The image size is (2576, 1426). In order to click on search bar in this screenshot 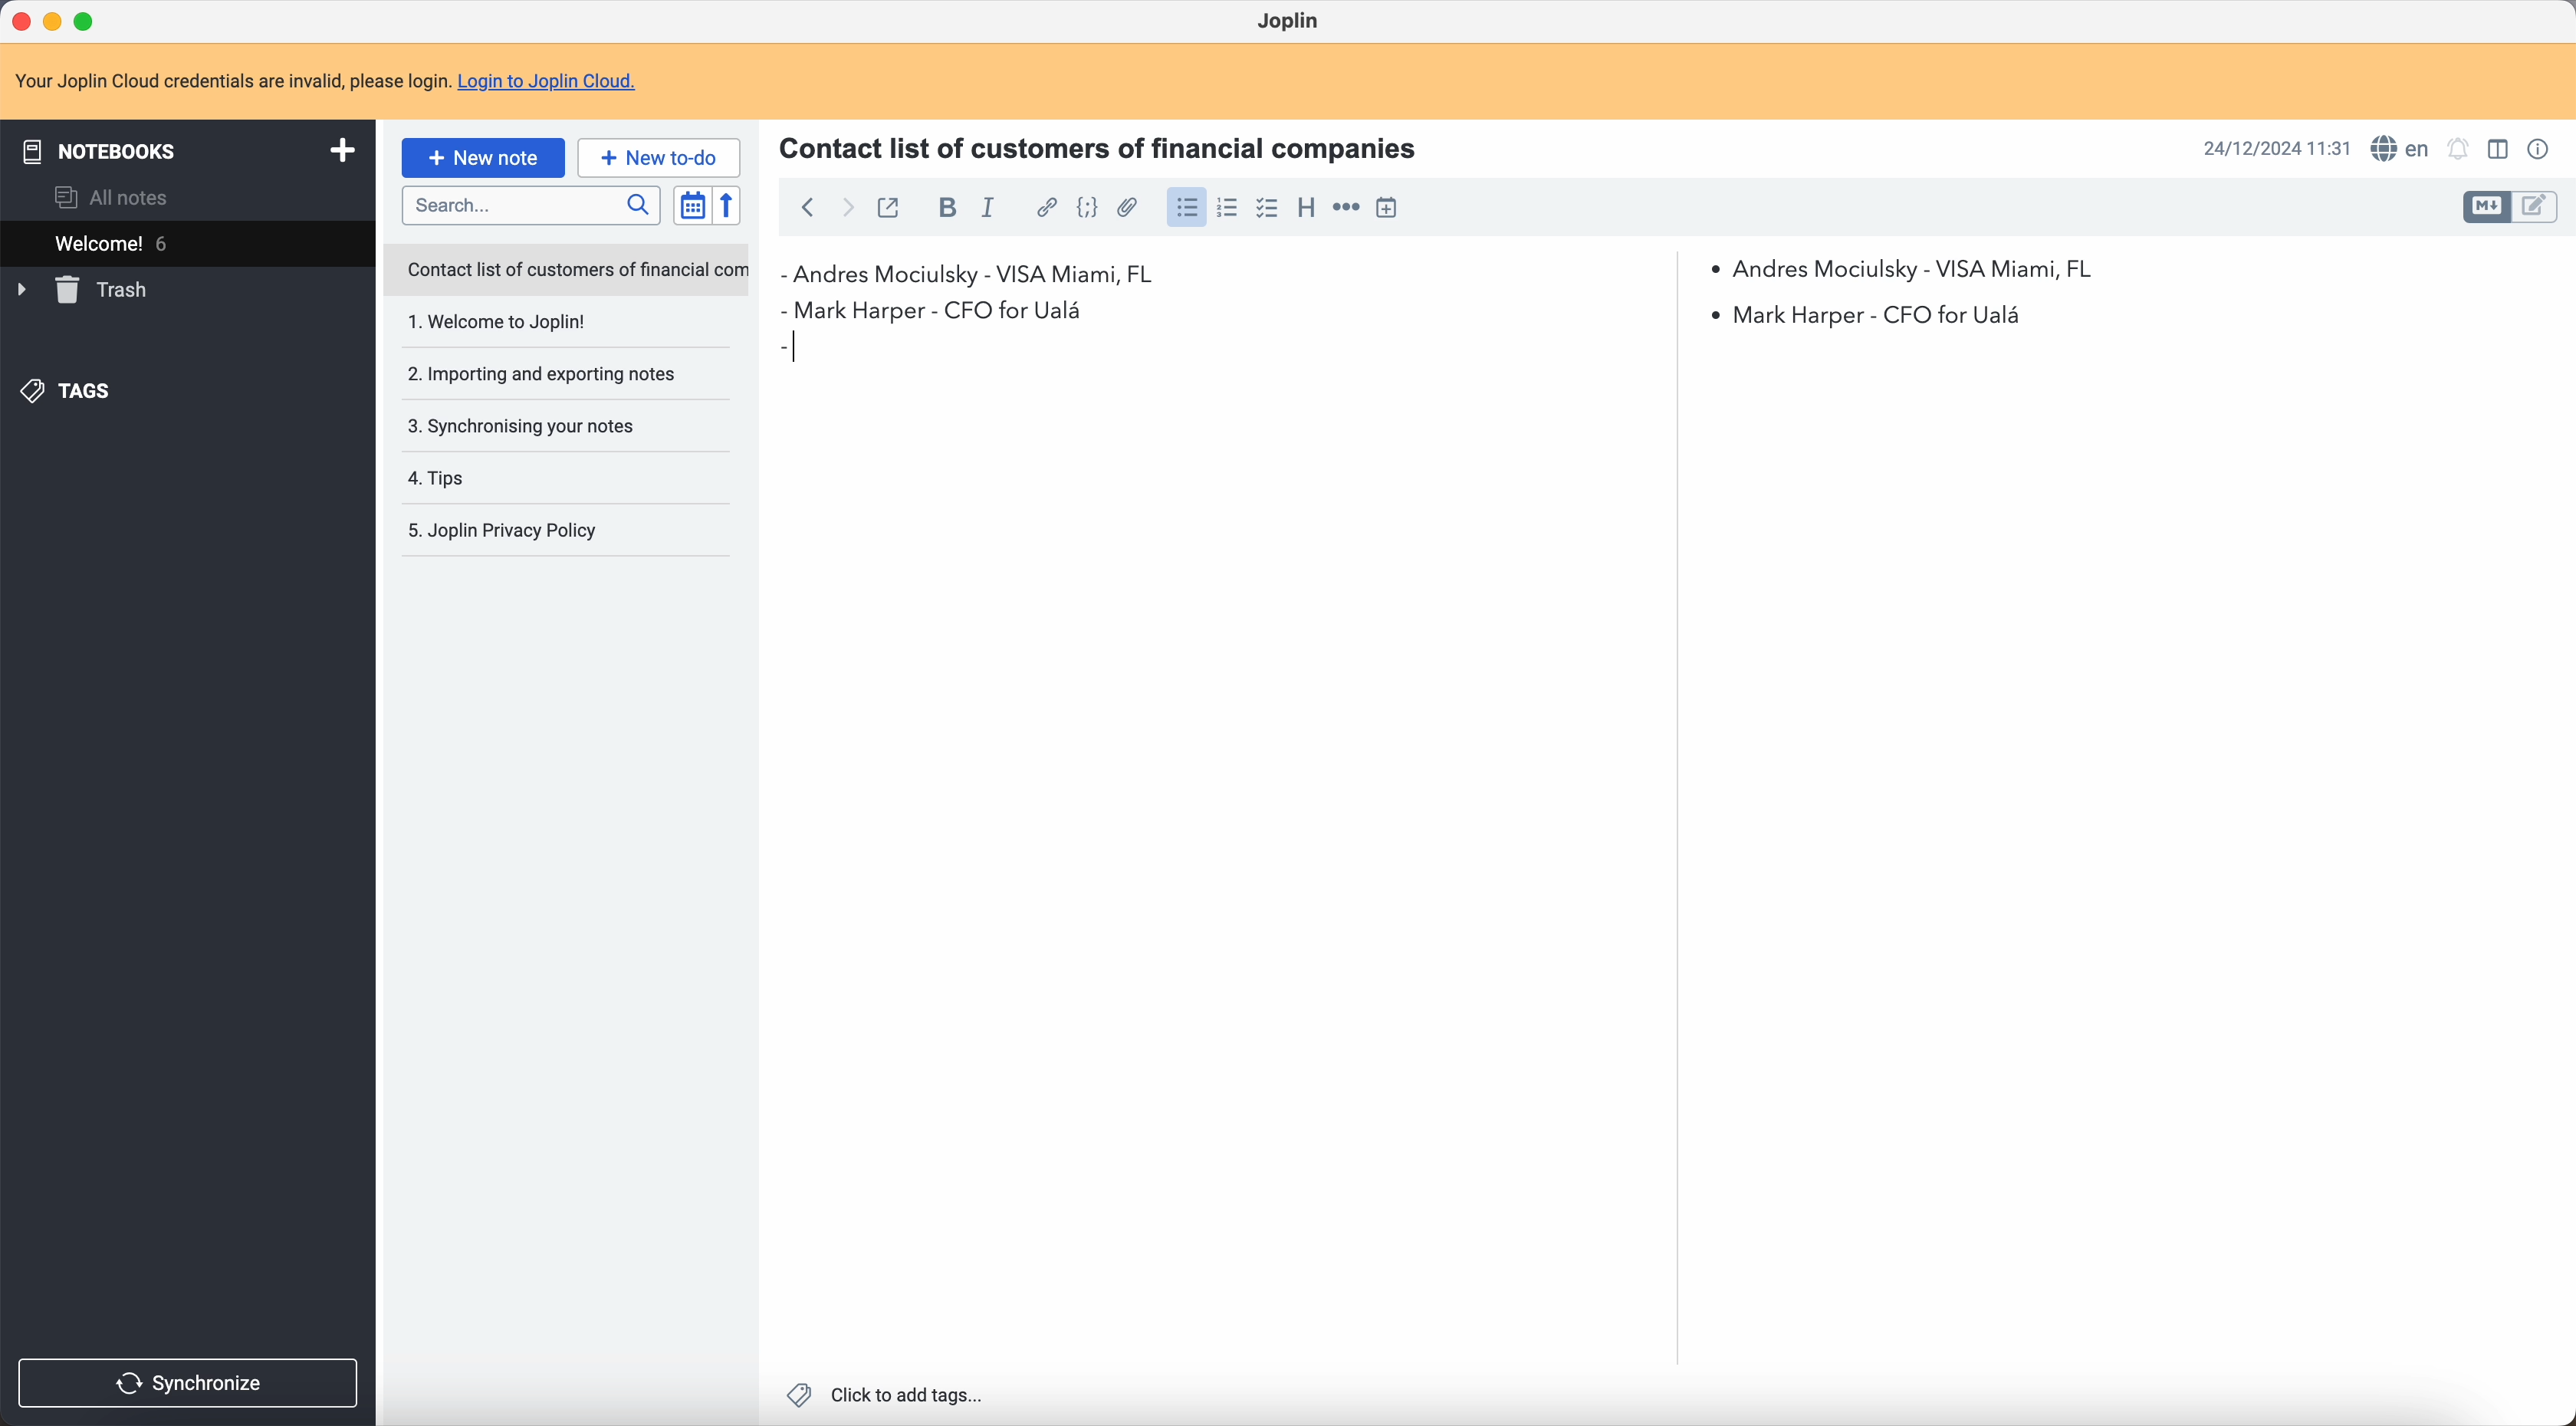, I will do `click(536, 206)`.